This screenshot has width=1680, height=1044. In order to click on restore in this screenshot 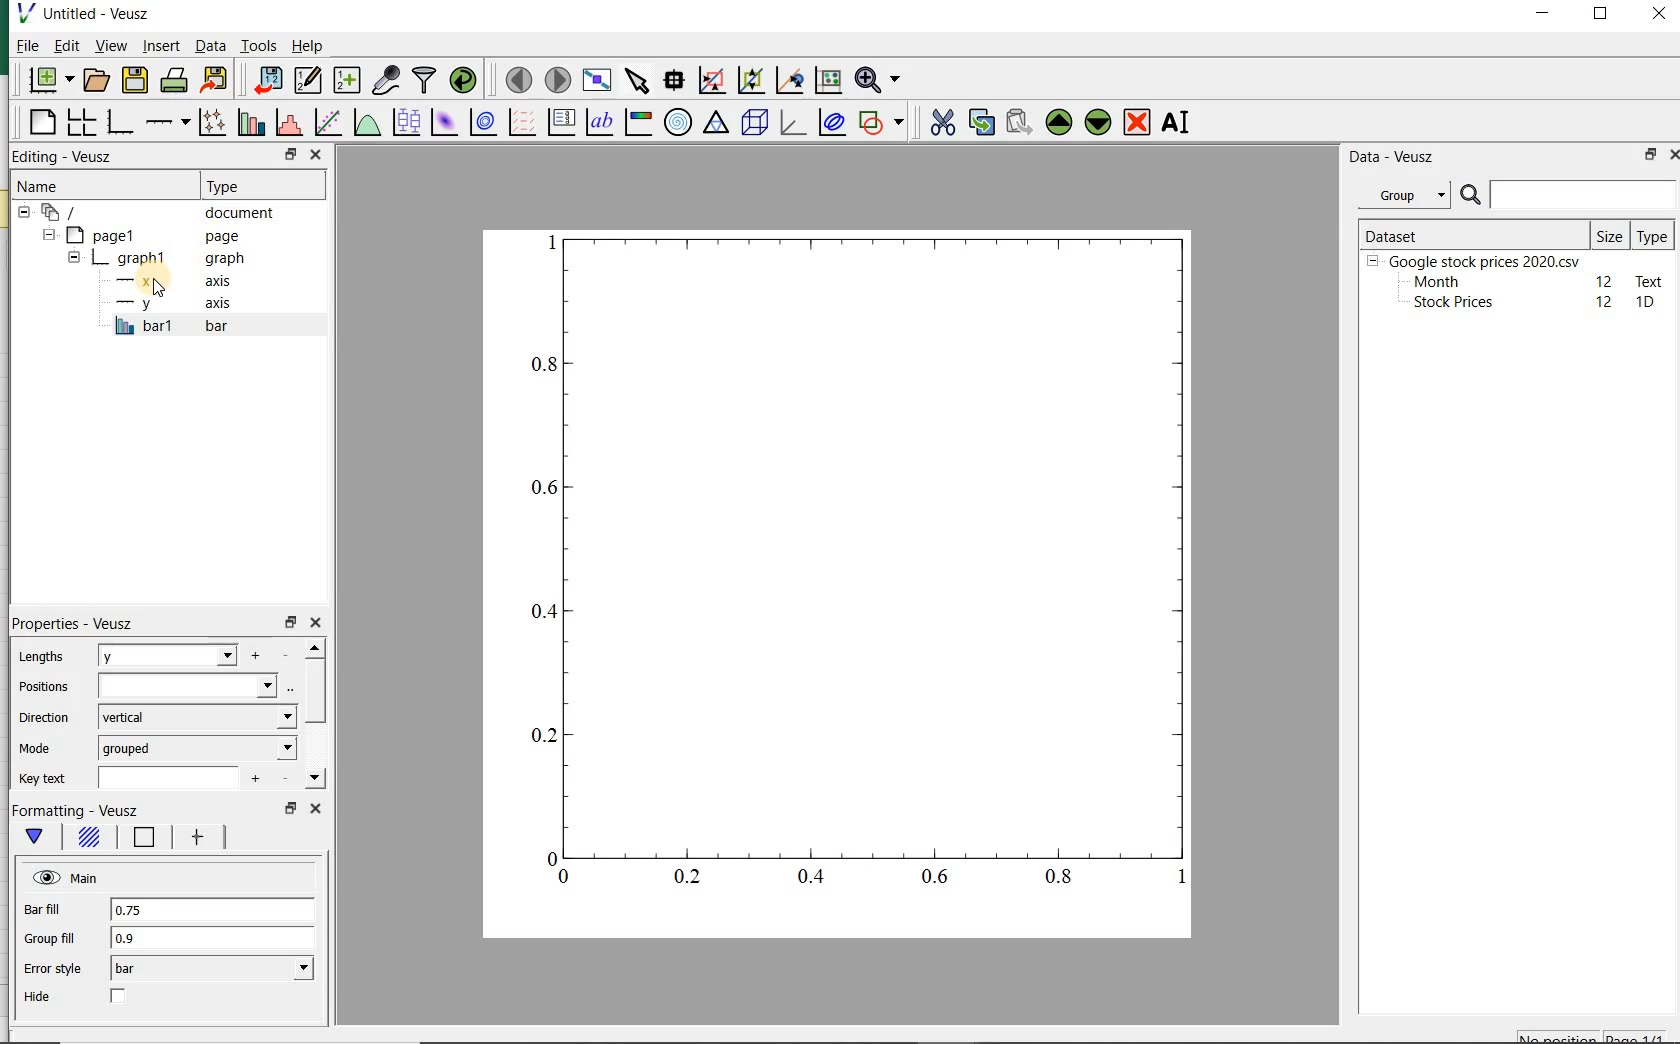, I will do `click(1647, 156)`.